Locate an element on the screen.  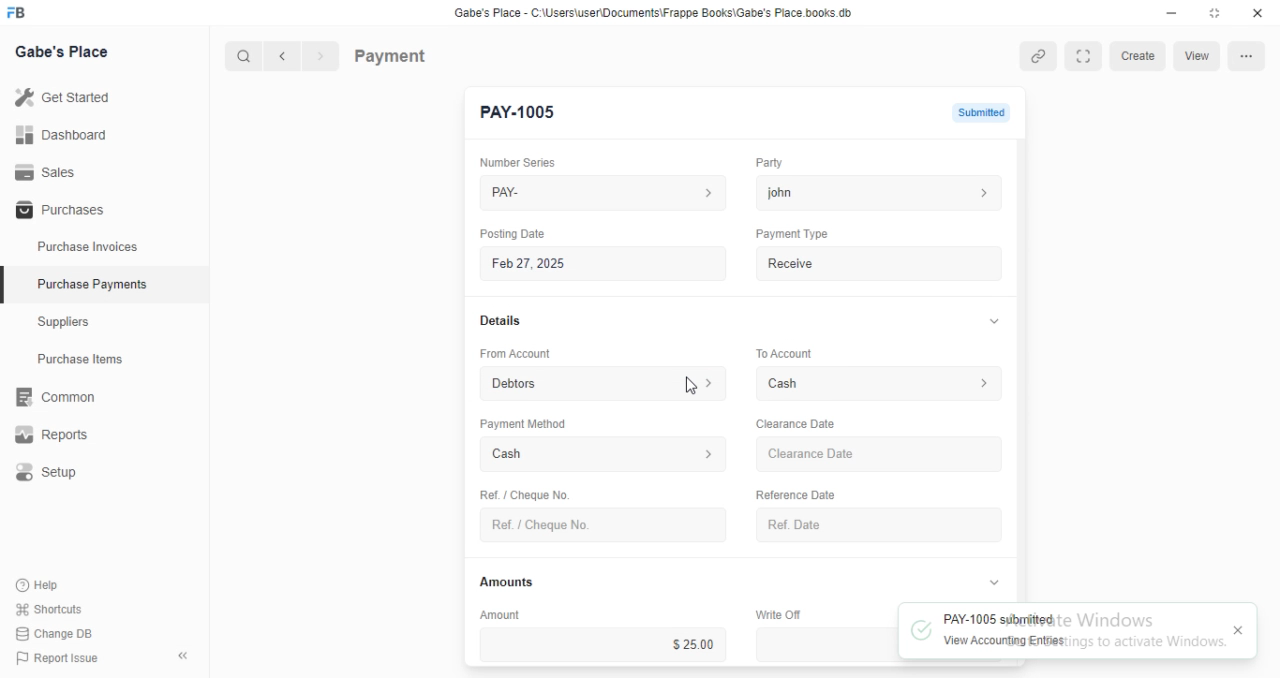
Details is located at coordinates (498, 321).